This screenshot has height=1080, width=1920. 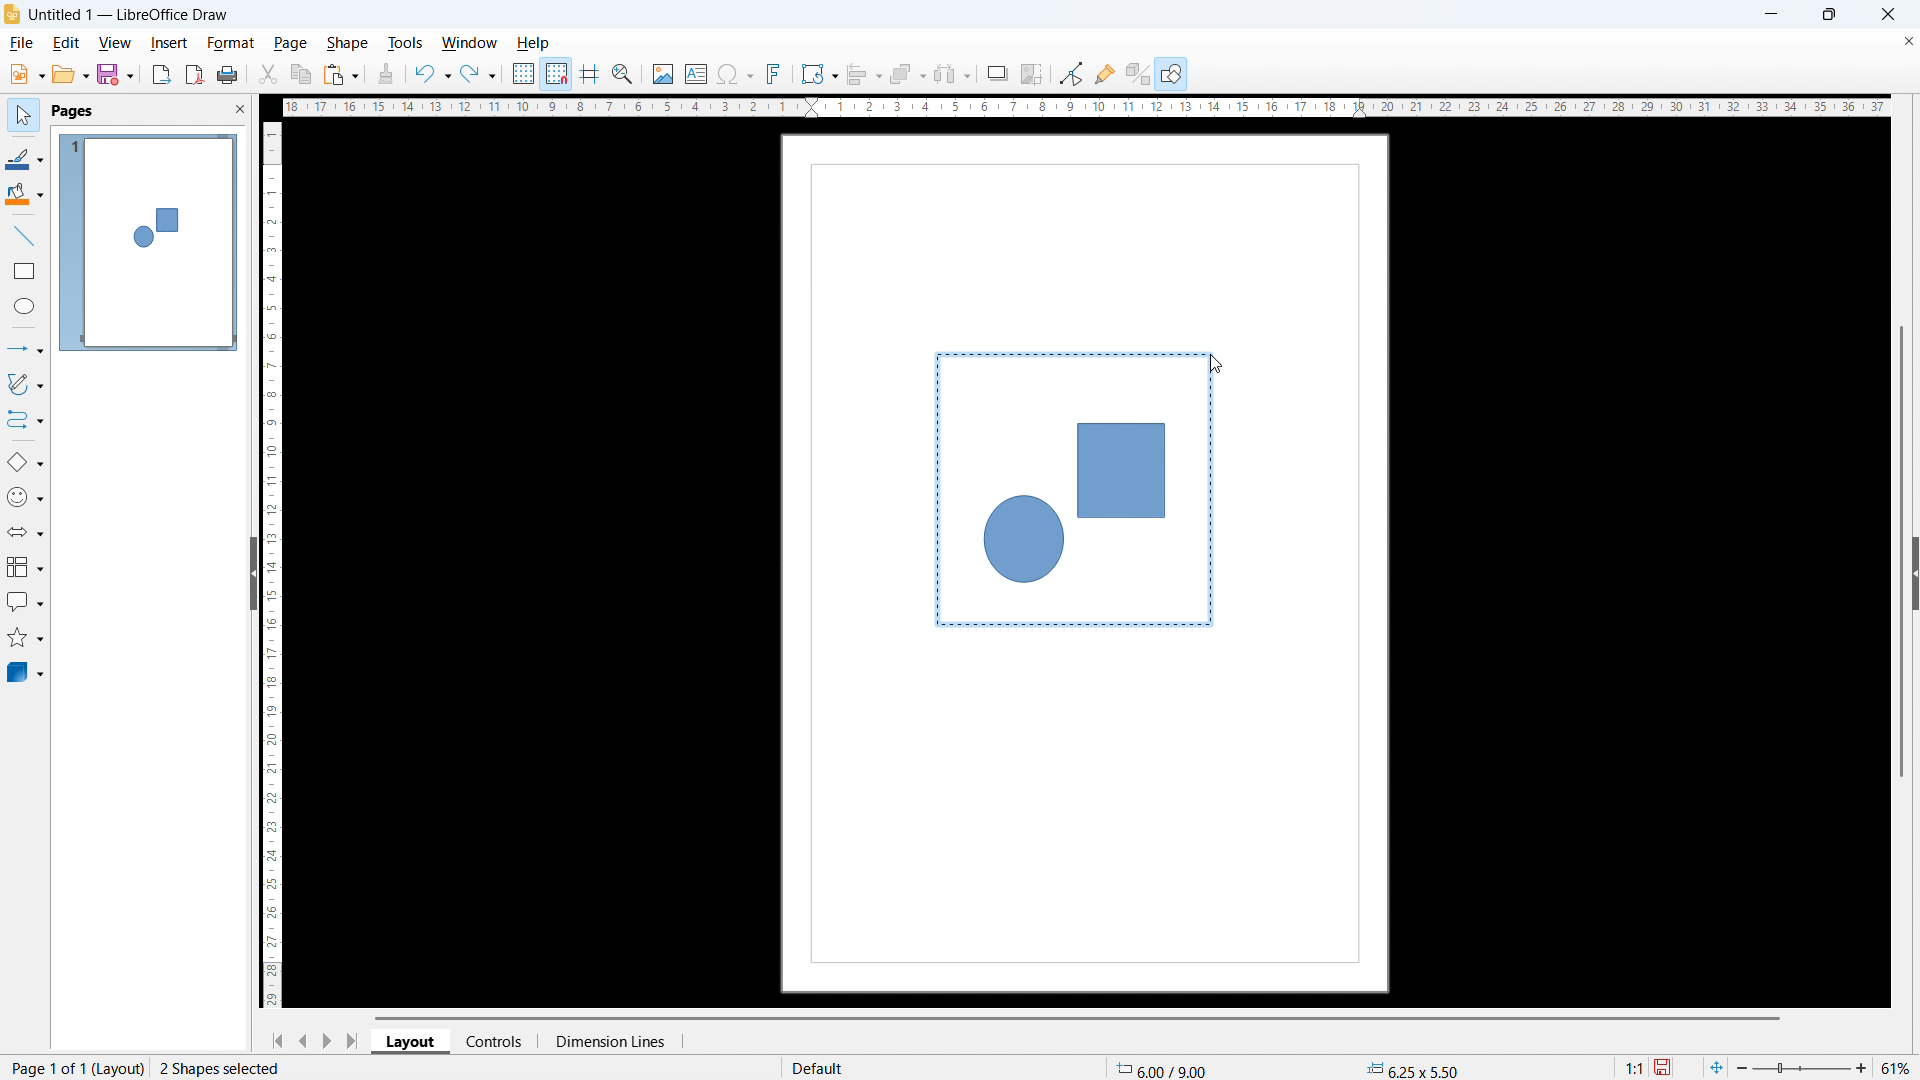 I want to click on undo, so click(x=432, y=75).